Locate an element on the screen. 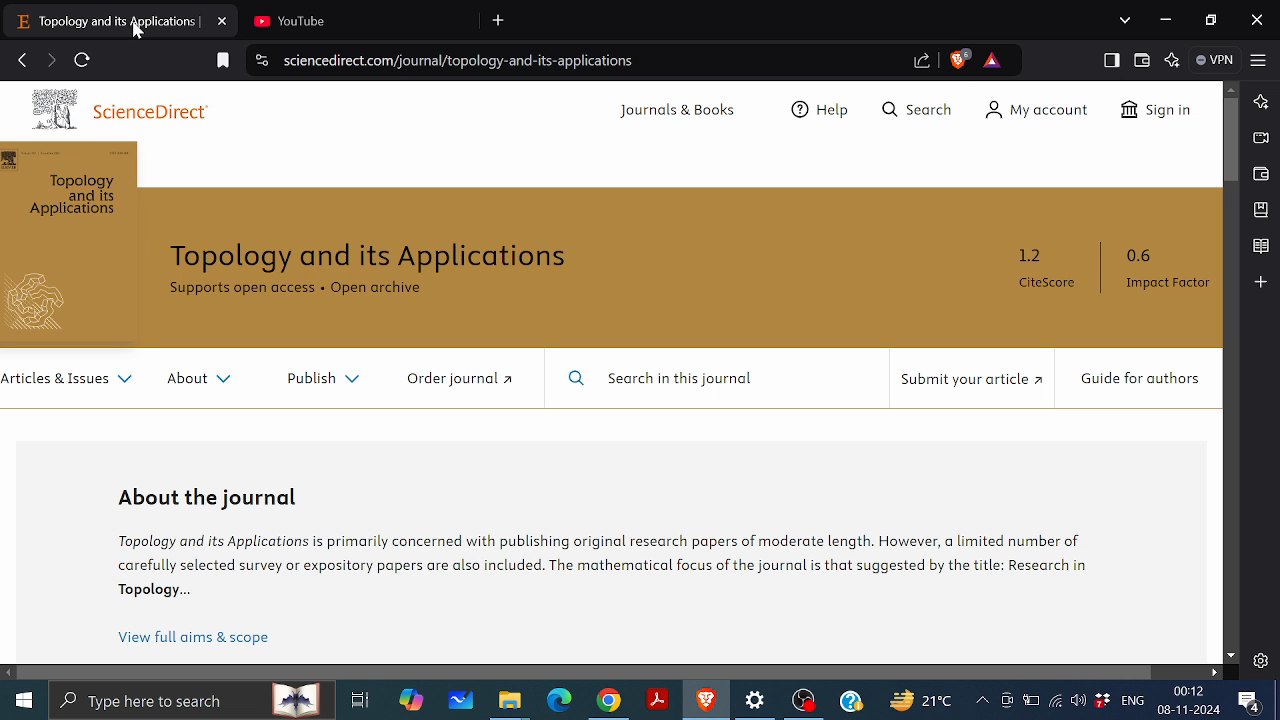 The height and width of the screenshot is (720, 1280). Add bookmark is located at coordinates (224, 61).